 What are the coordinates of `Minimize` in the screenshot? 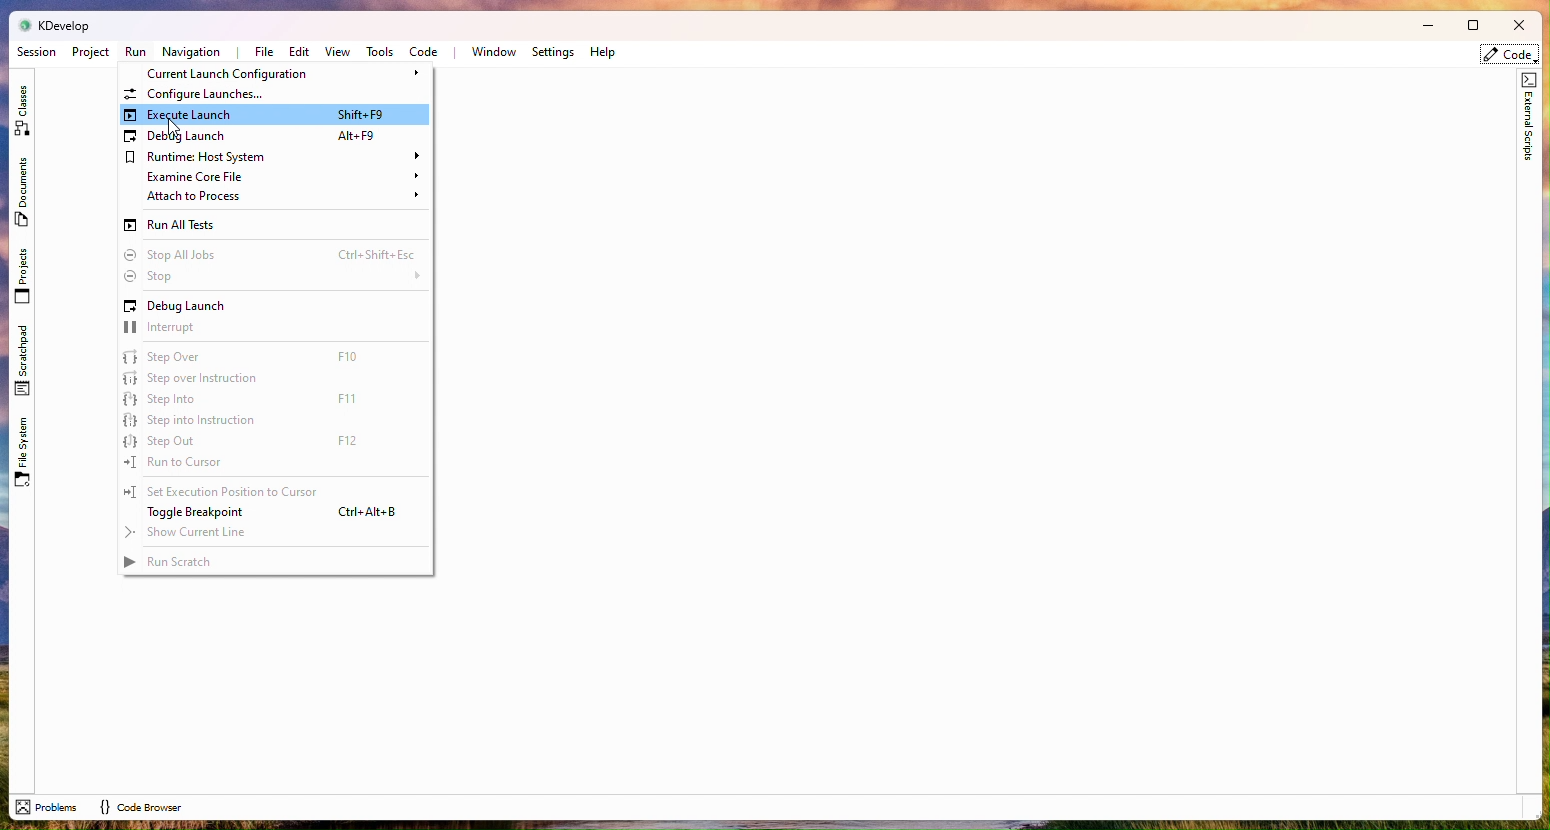 It's located at (1421, 27).